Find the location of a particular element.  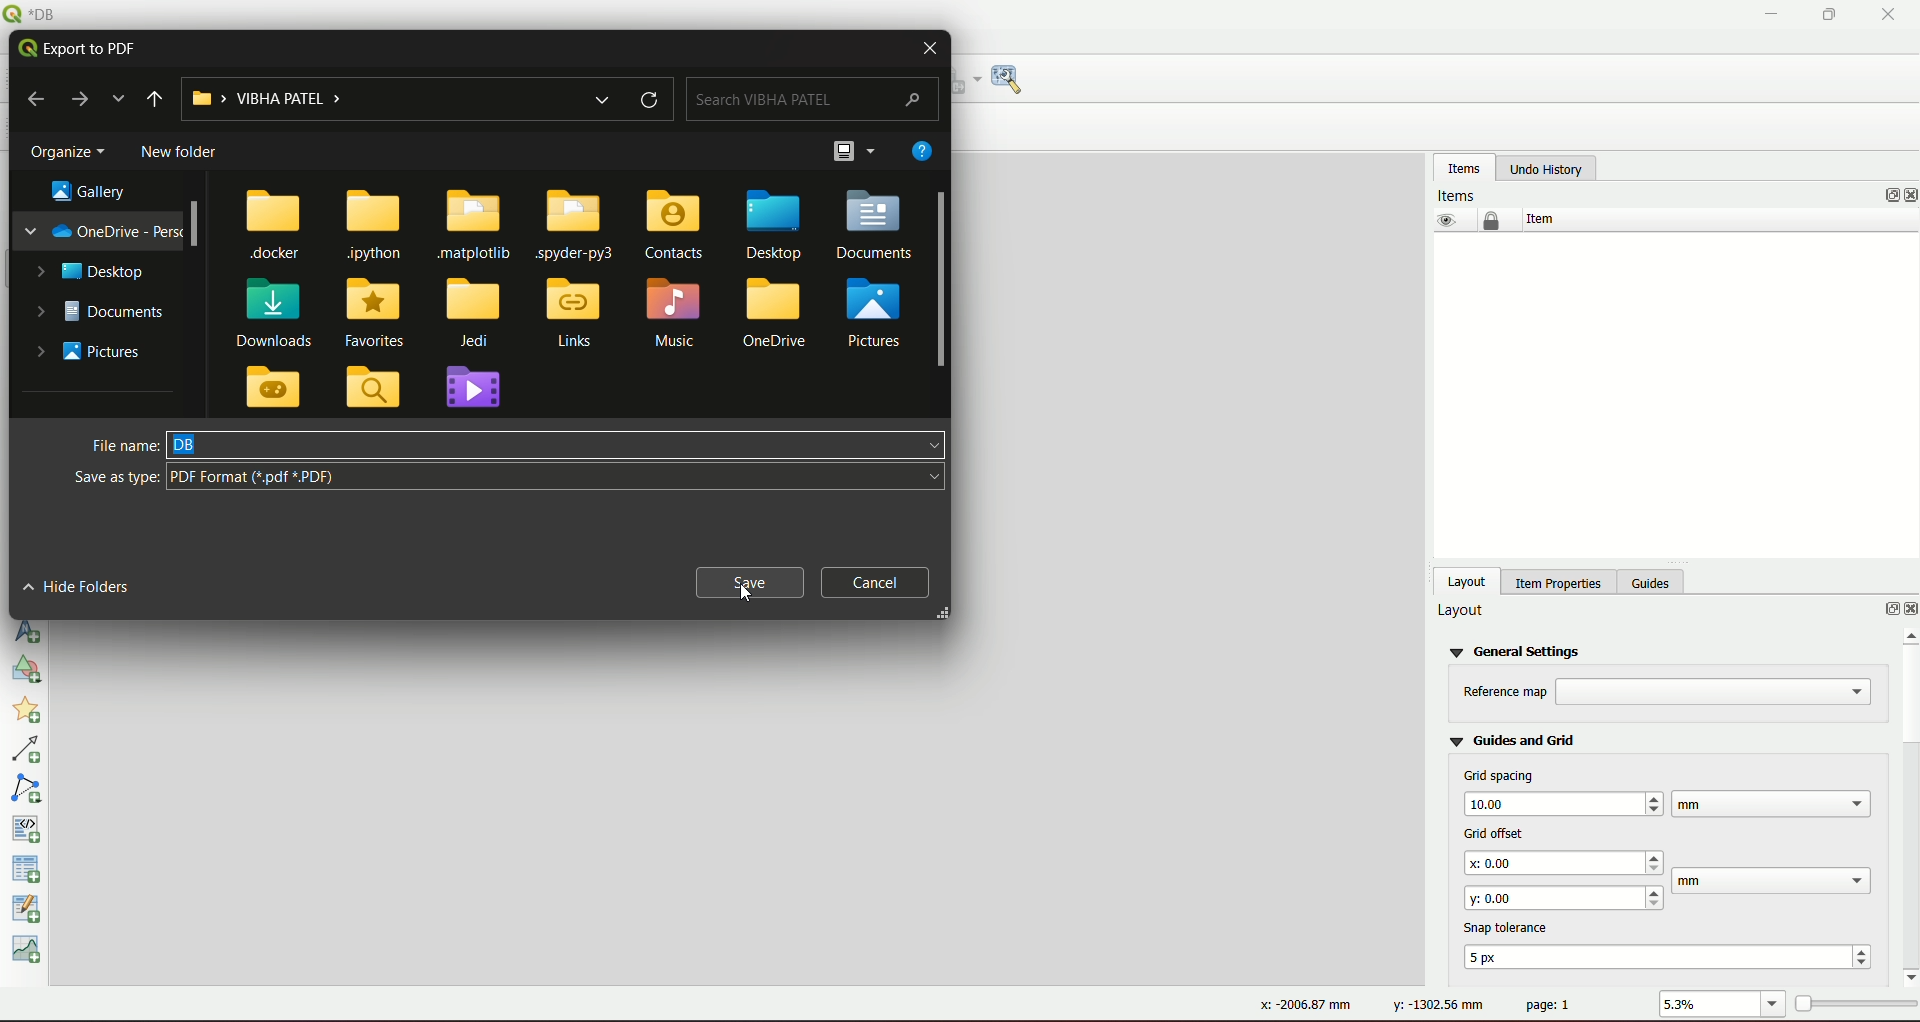

folder is located at coordinates (277, 389).